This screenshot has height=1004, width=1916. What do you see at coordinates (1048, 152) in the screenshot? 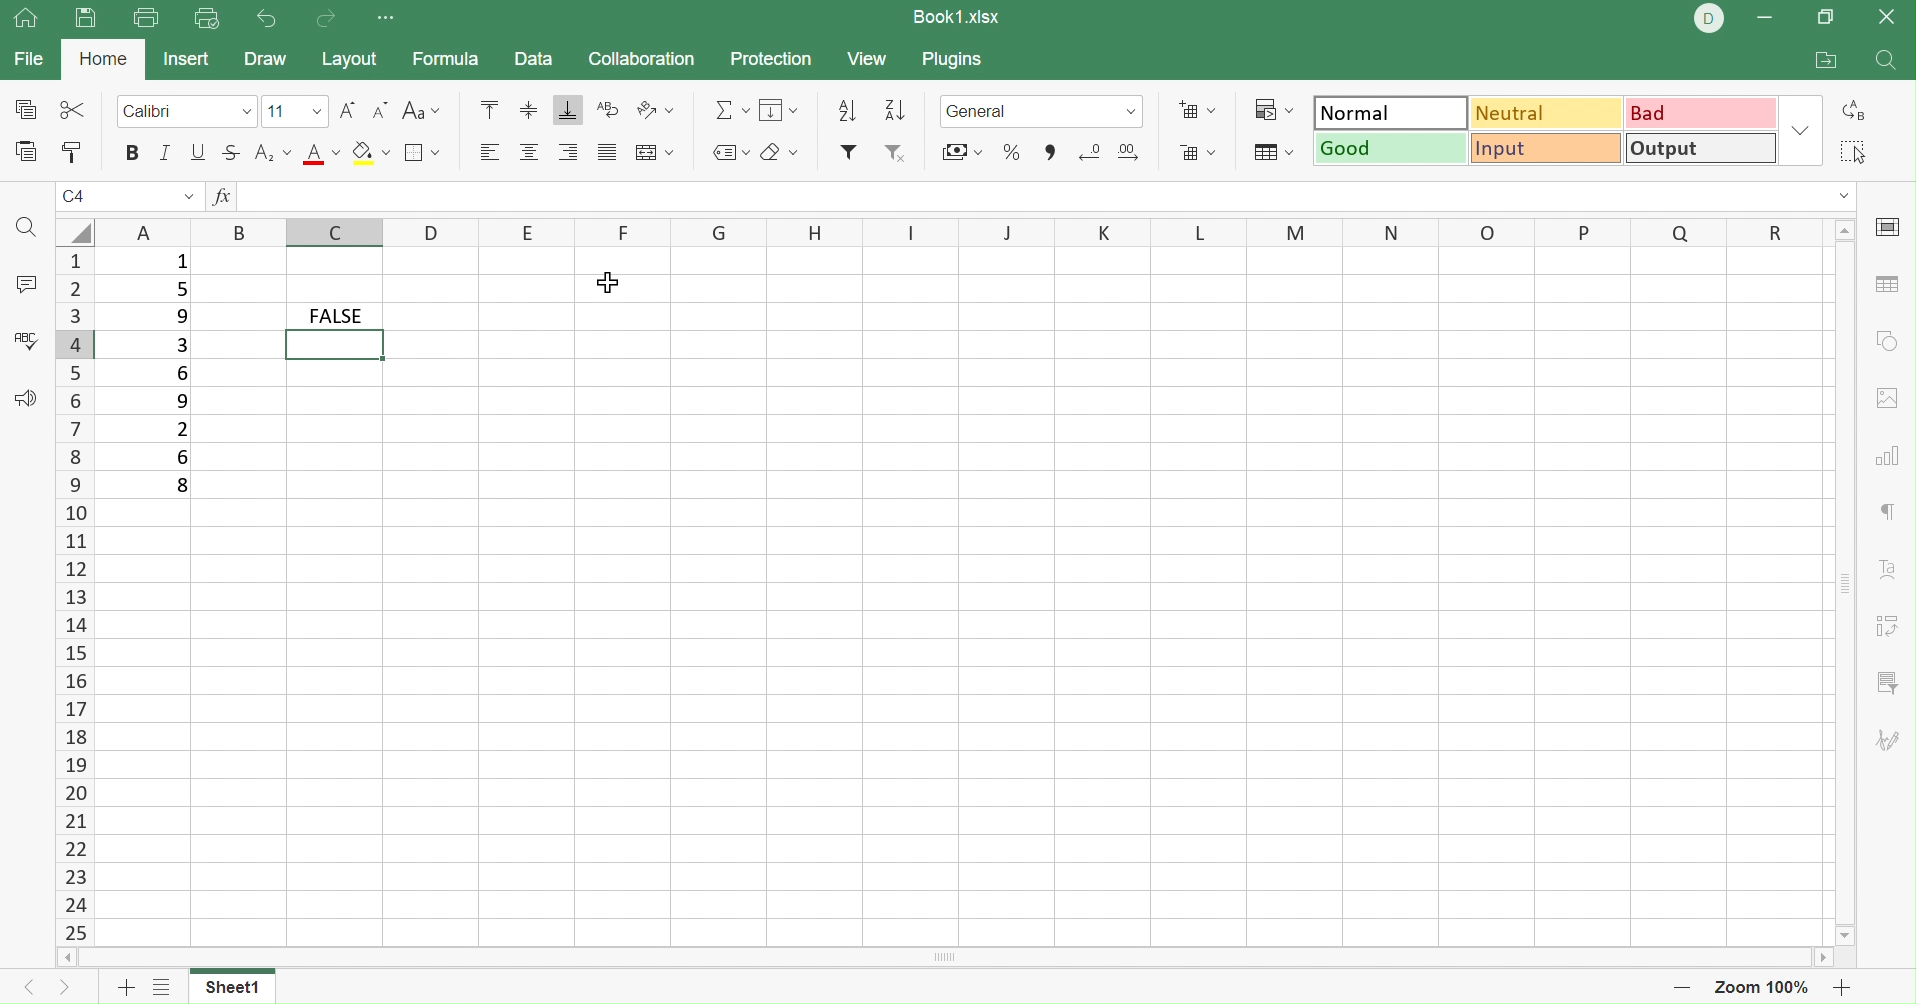
I see `Comma` at bounding box center [1048, 152].